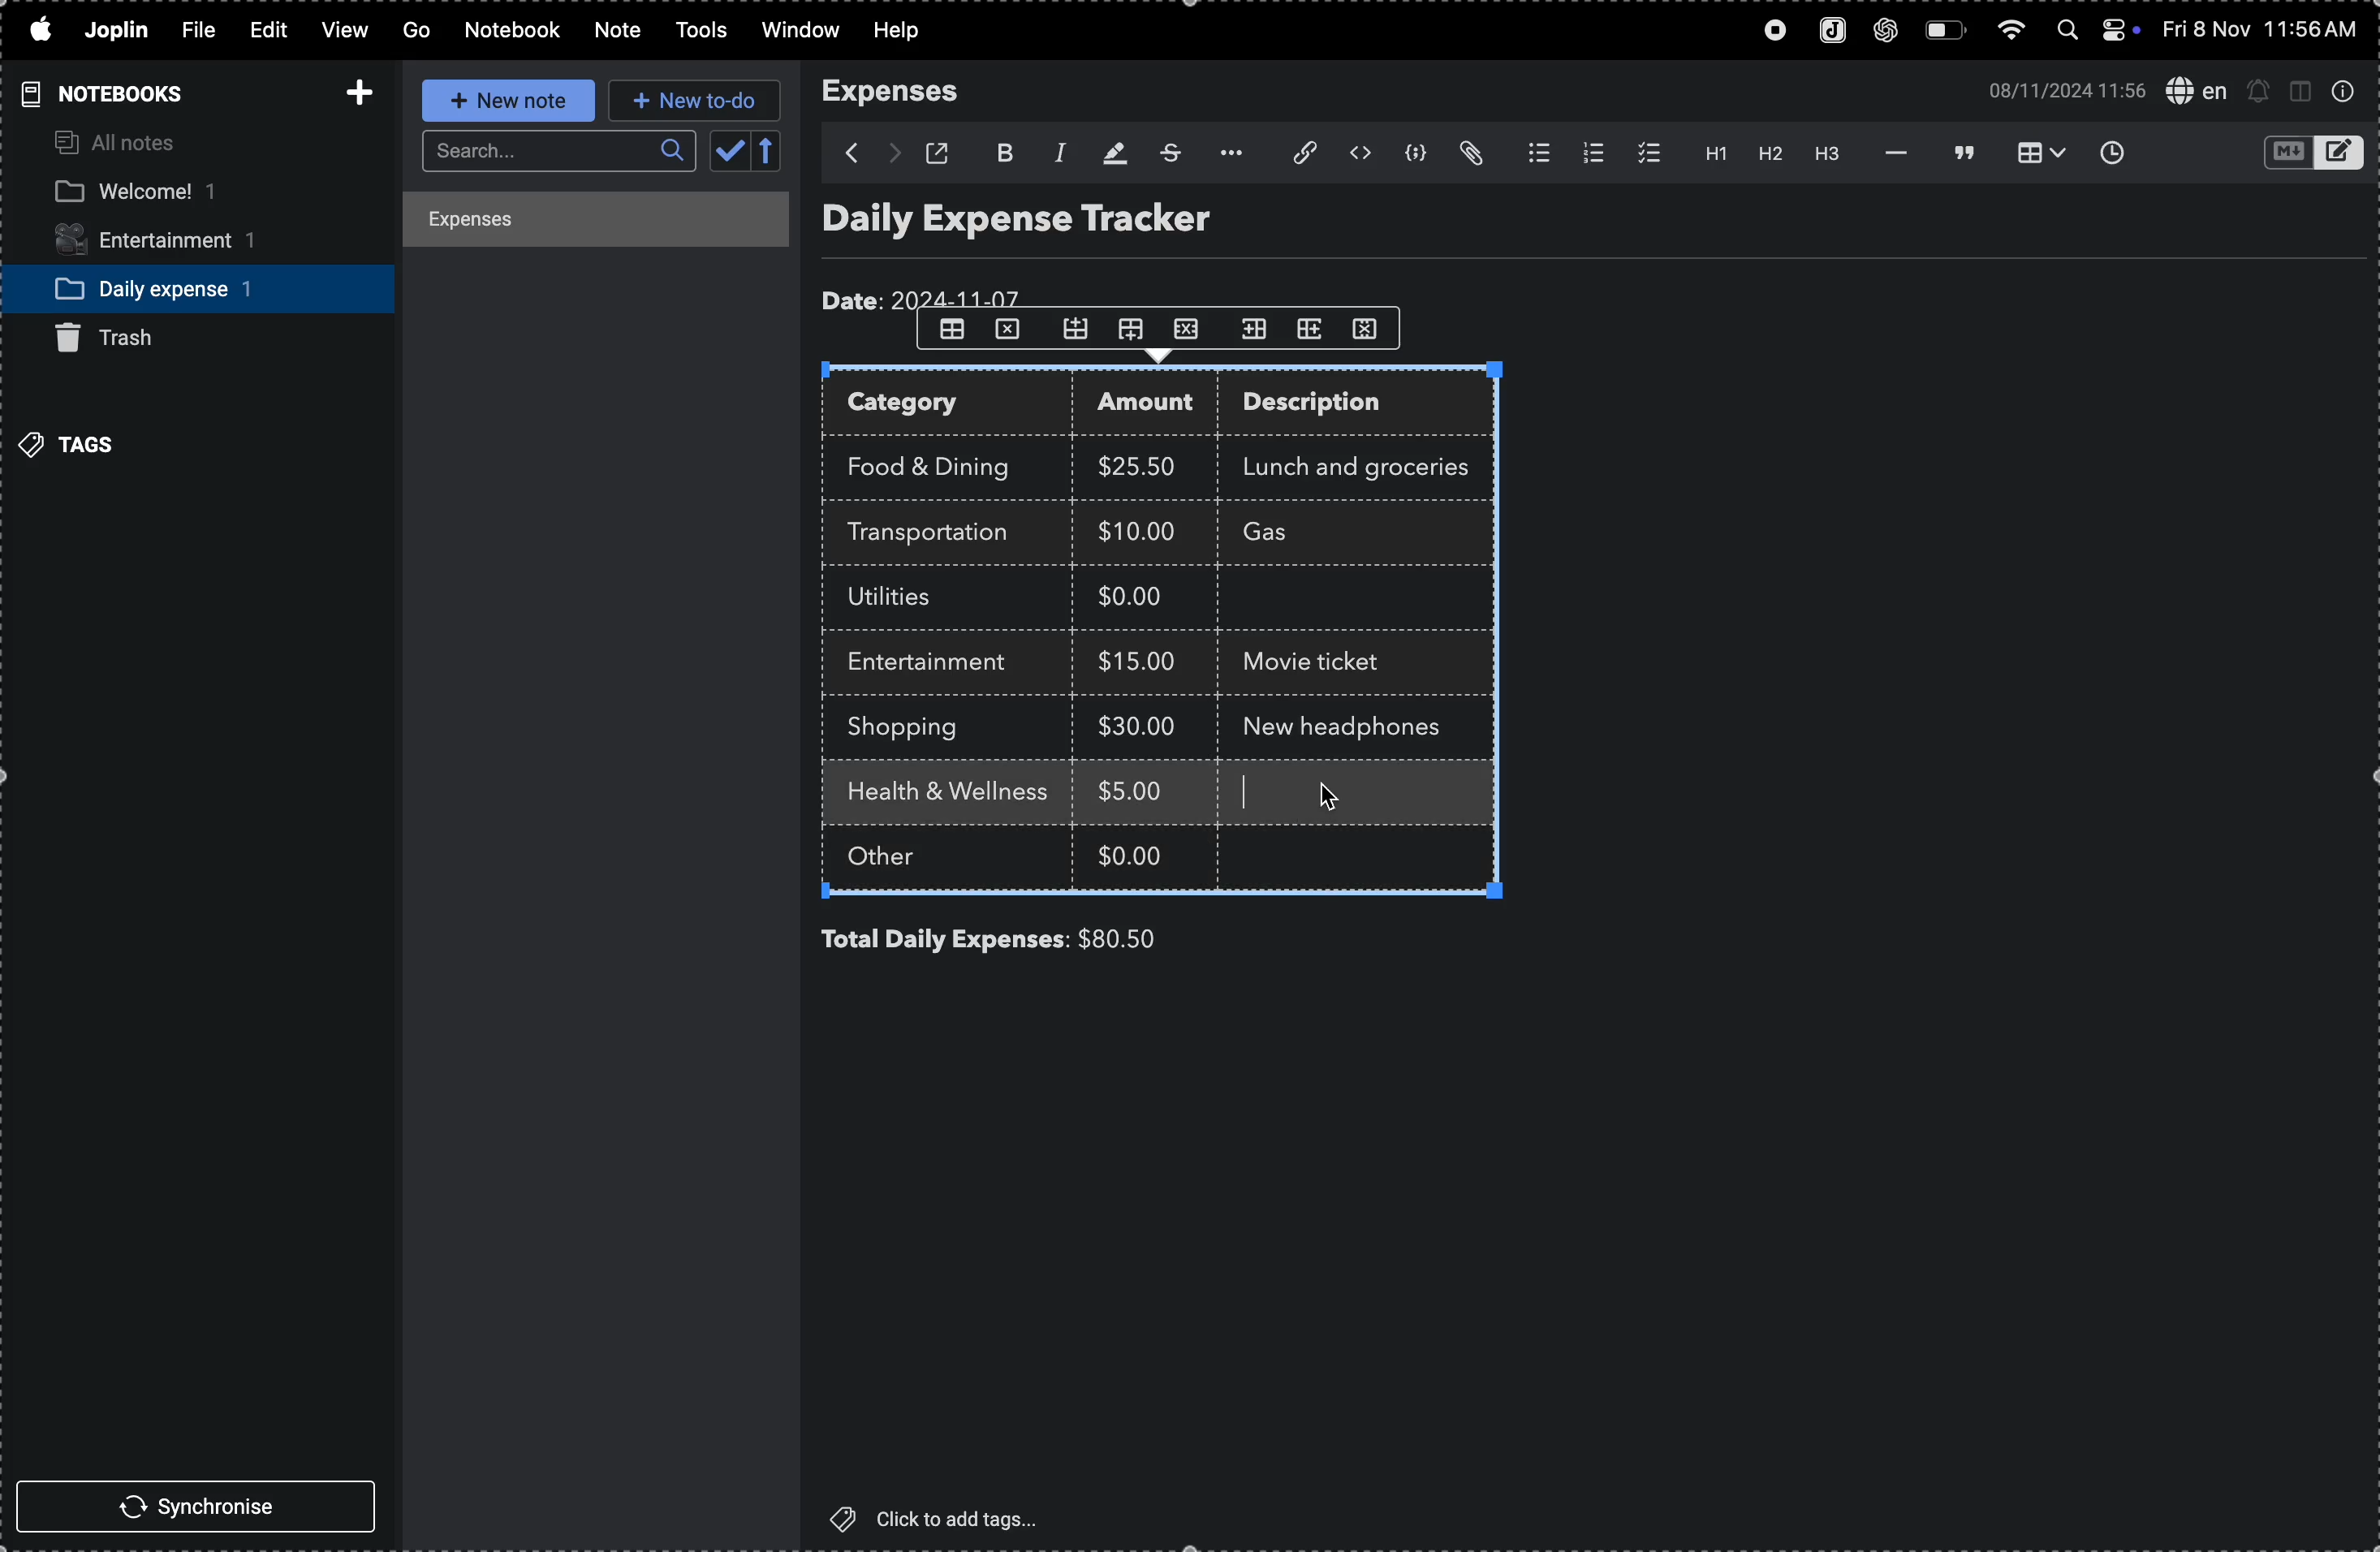  I want to click on alerts, so click(2259, 90).